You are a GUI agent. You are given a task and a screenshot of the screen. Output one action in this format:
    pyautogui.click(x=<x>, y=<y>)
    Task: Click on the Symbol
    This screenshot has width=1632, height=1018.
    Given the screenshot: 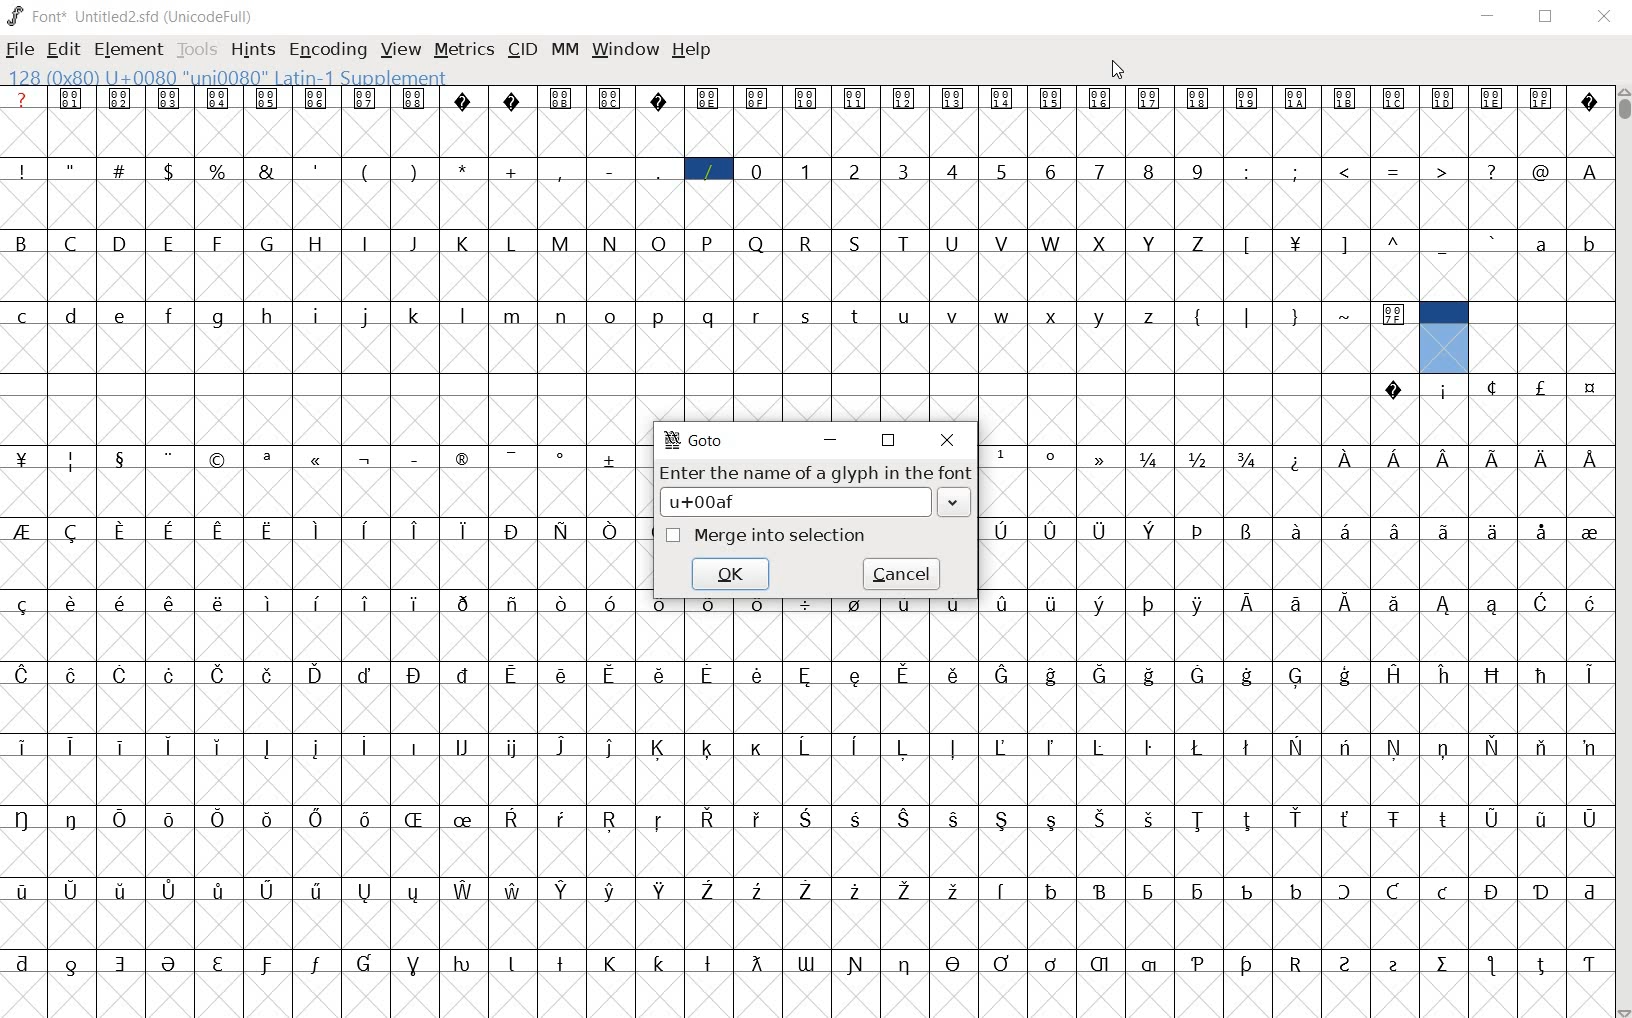 What is the action you would take?
    pyautogui.click(x=513, y=601)
    